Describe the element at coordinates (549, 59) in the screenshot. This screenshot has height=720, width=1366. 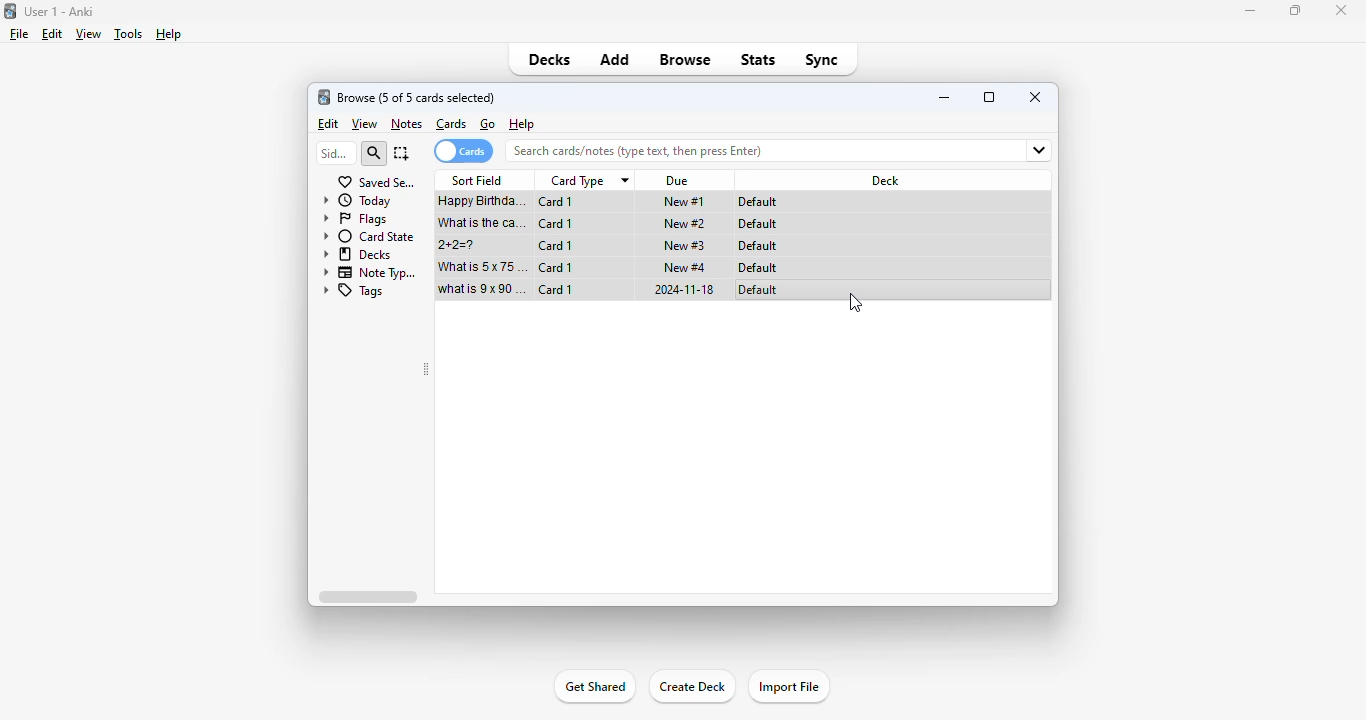
I see `decks` at that location.